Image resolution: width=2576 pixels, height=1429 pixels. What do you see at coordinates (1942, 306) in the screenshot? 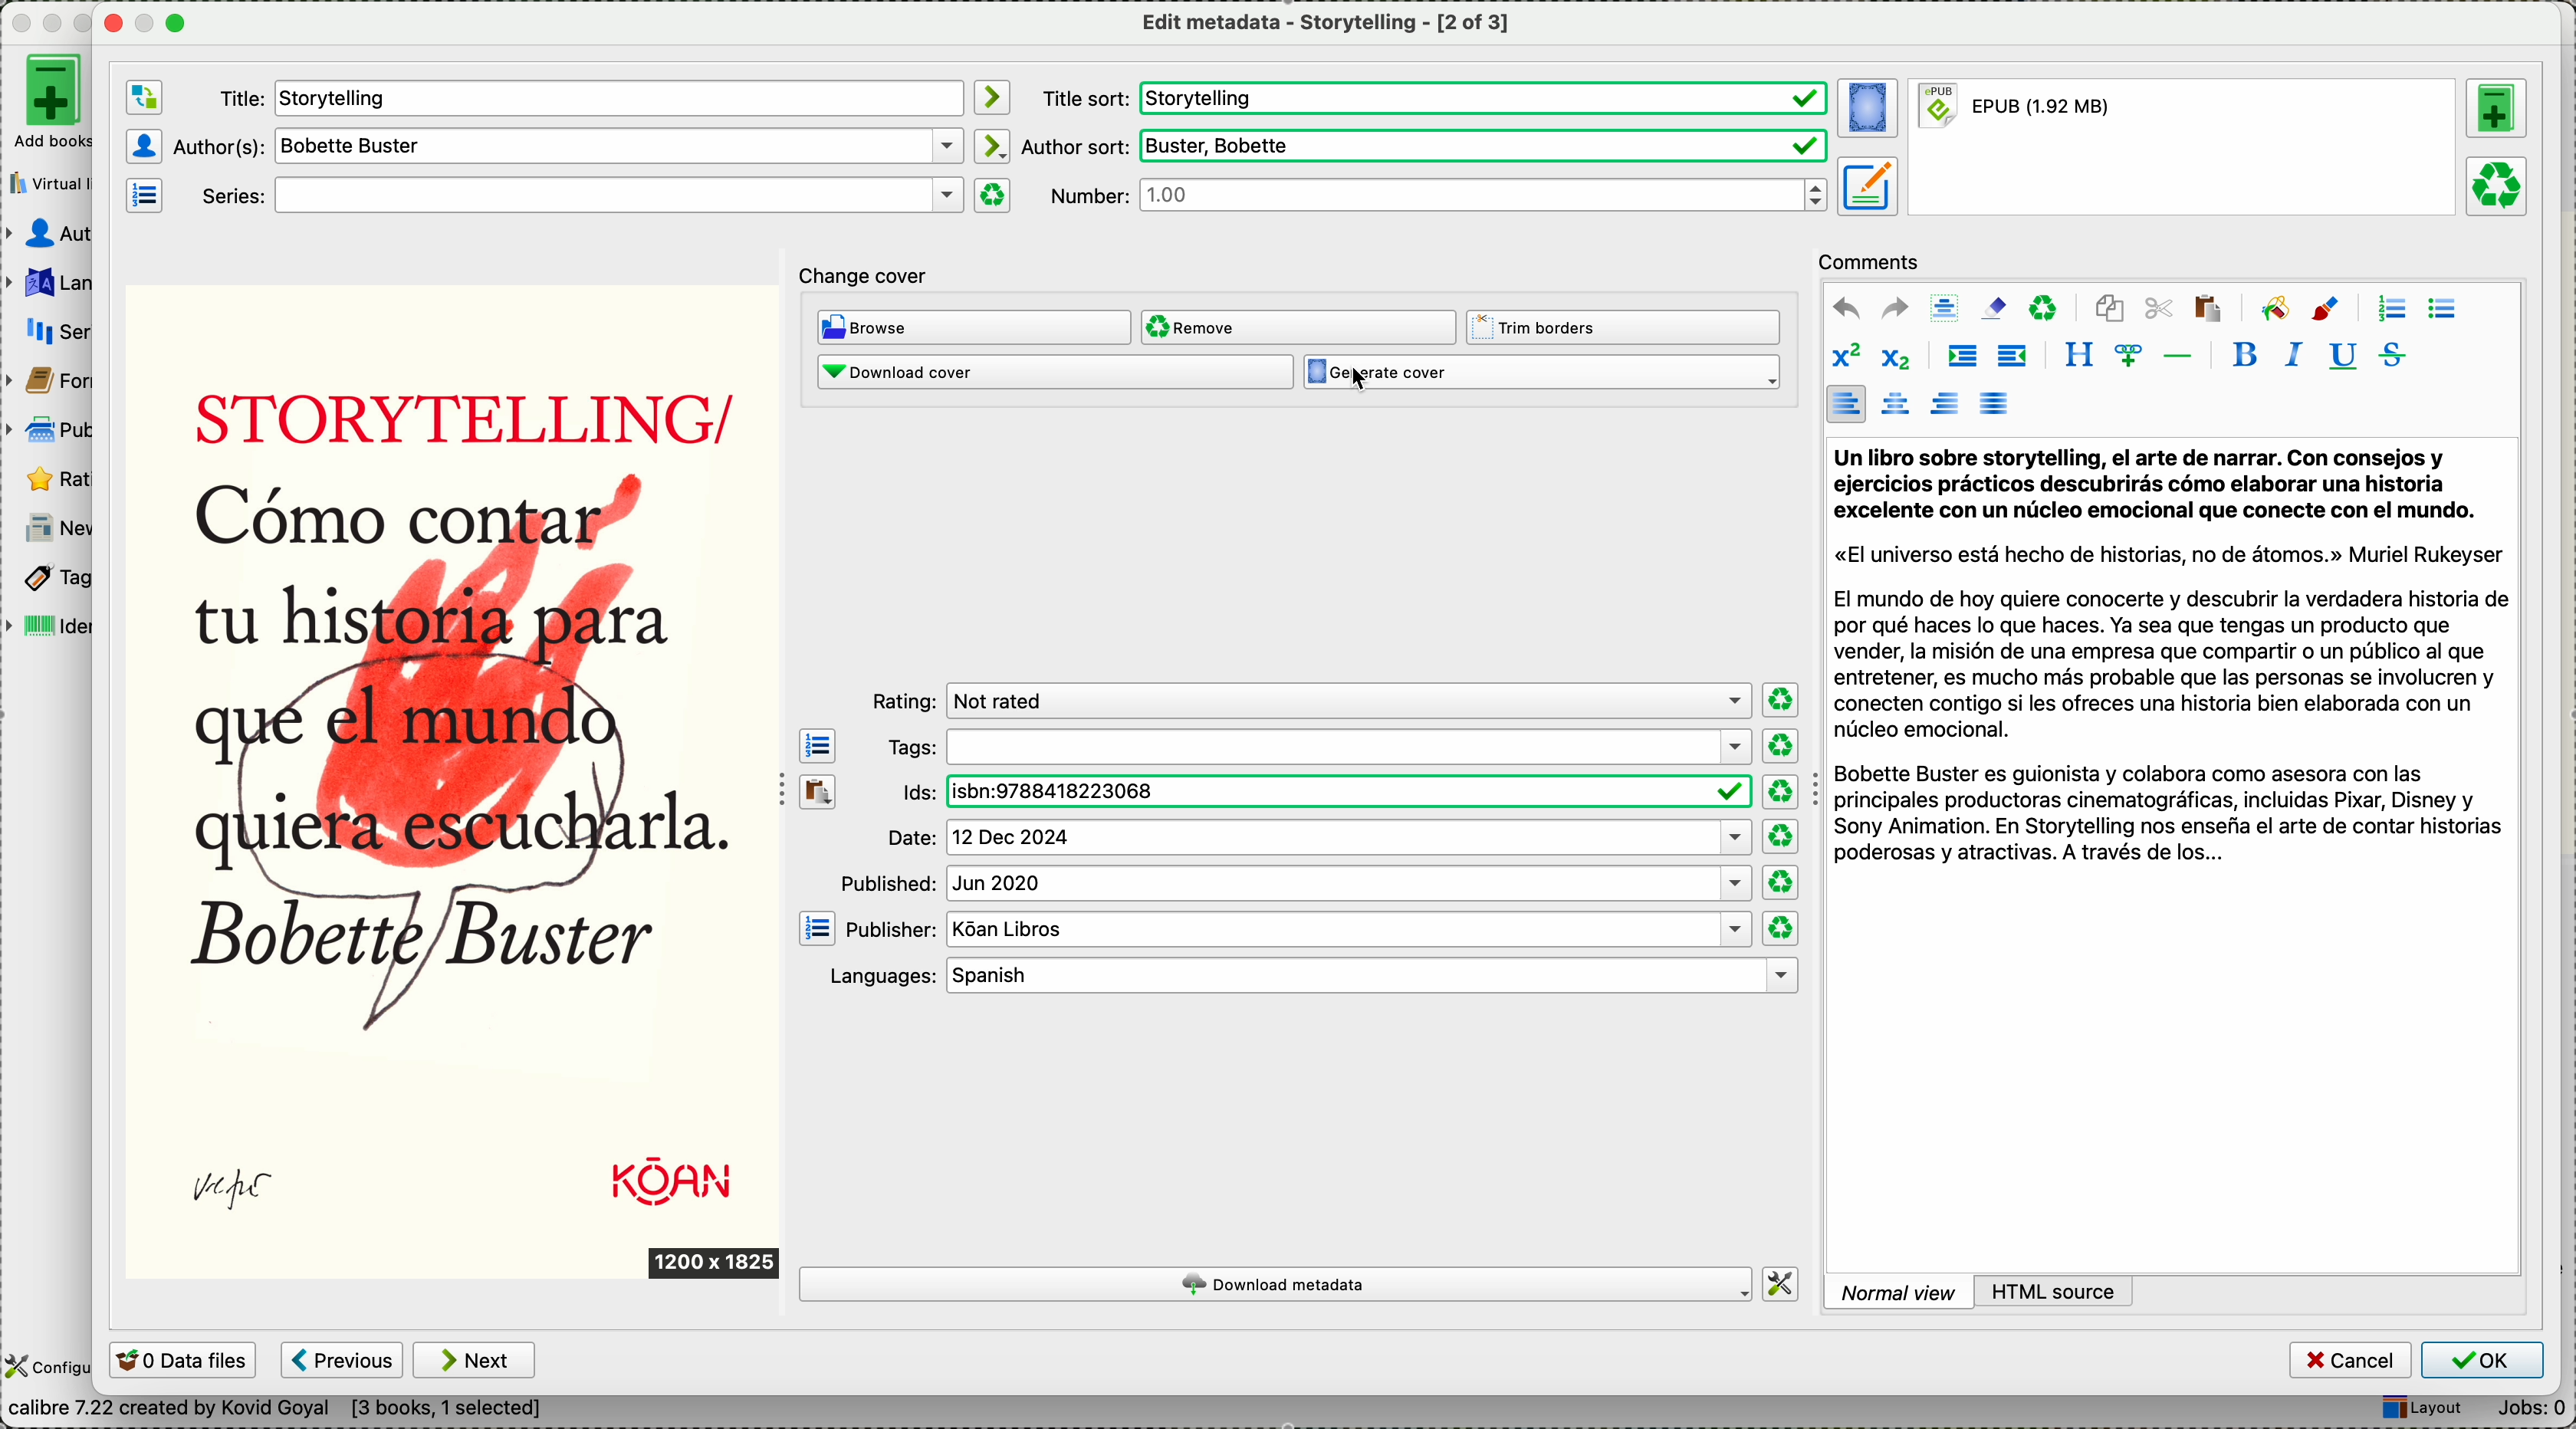
I see `select all` at bounding box center [1942, 306].